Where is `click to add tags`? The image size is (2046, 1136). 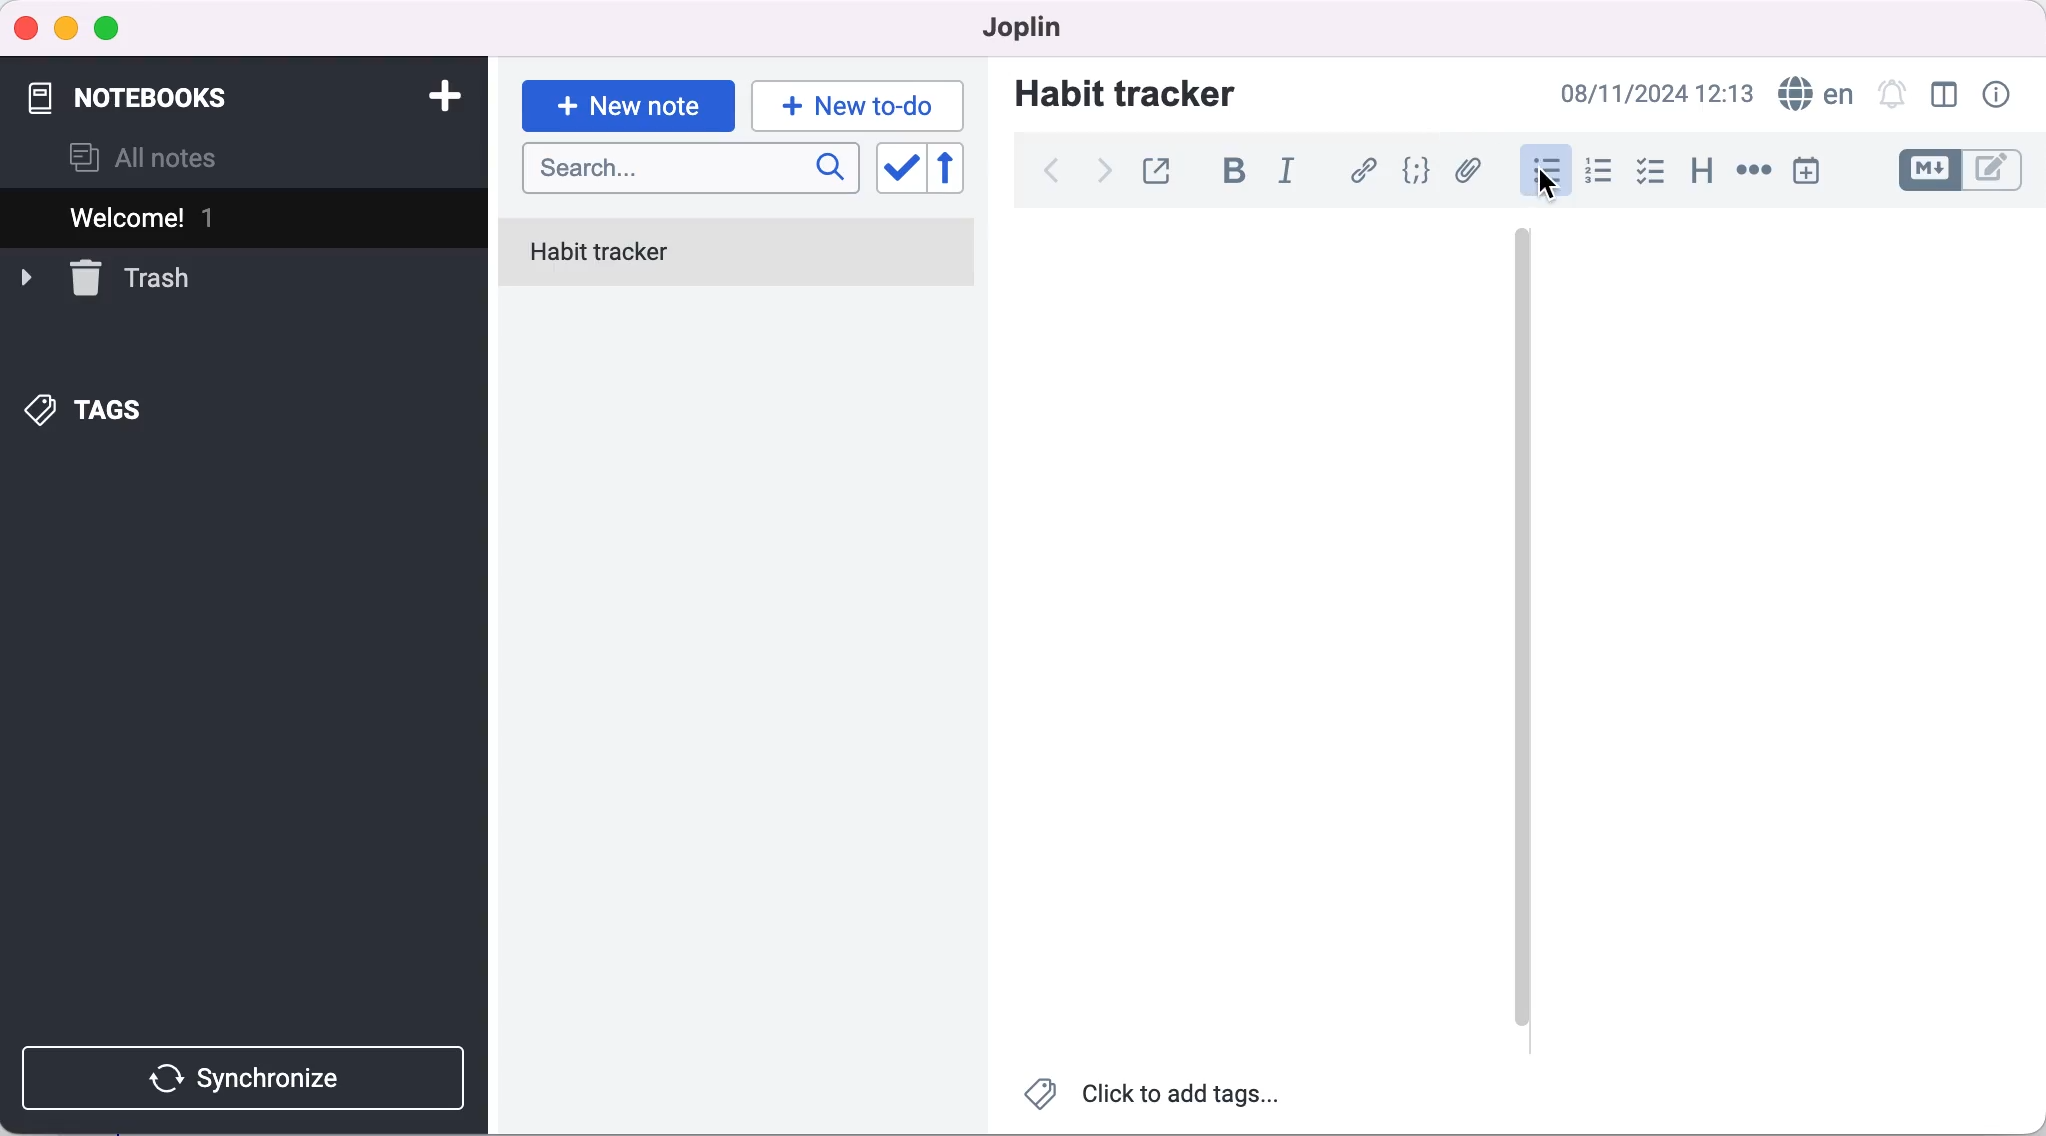 click to add tags is located at coordinates (1155, 1099).